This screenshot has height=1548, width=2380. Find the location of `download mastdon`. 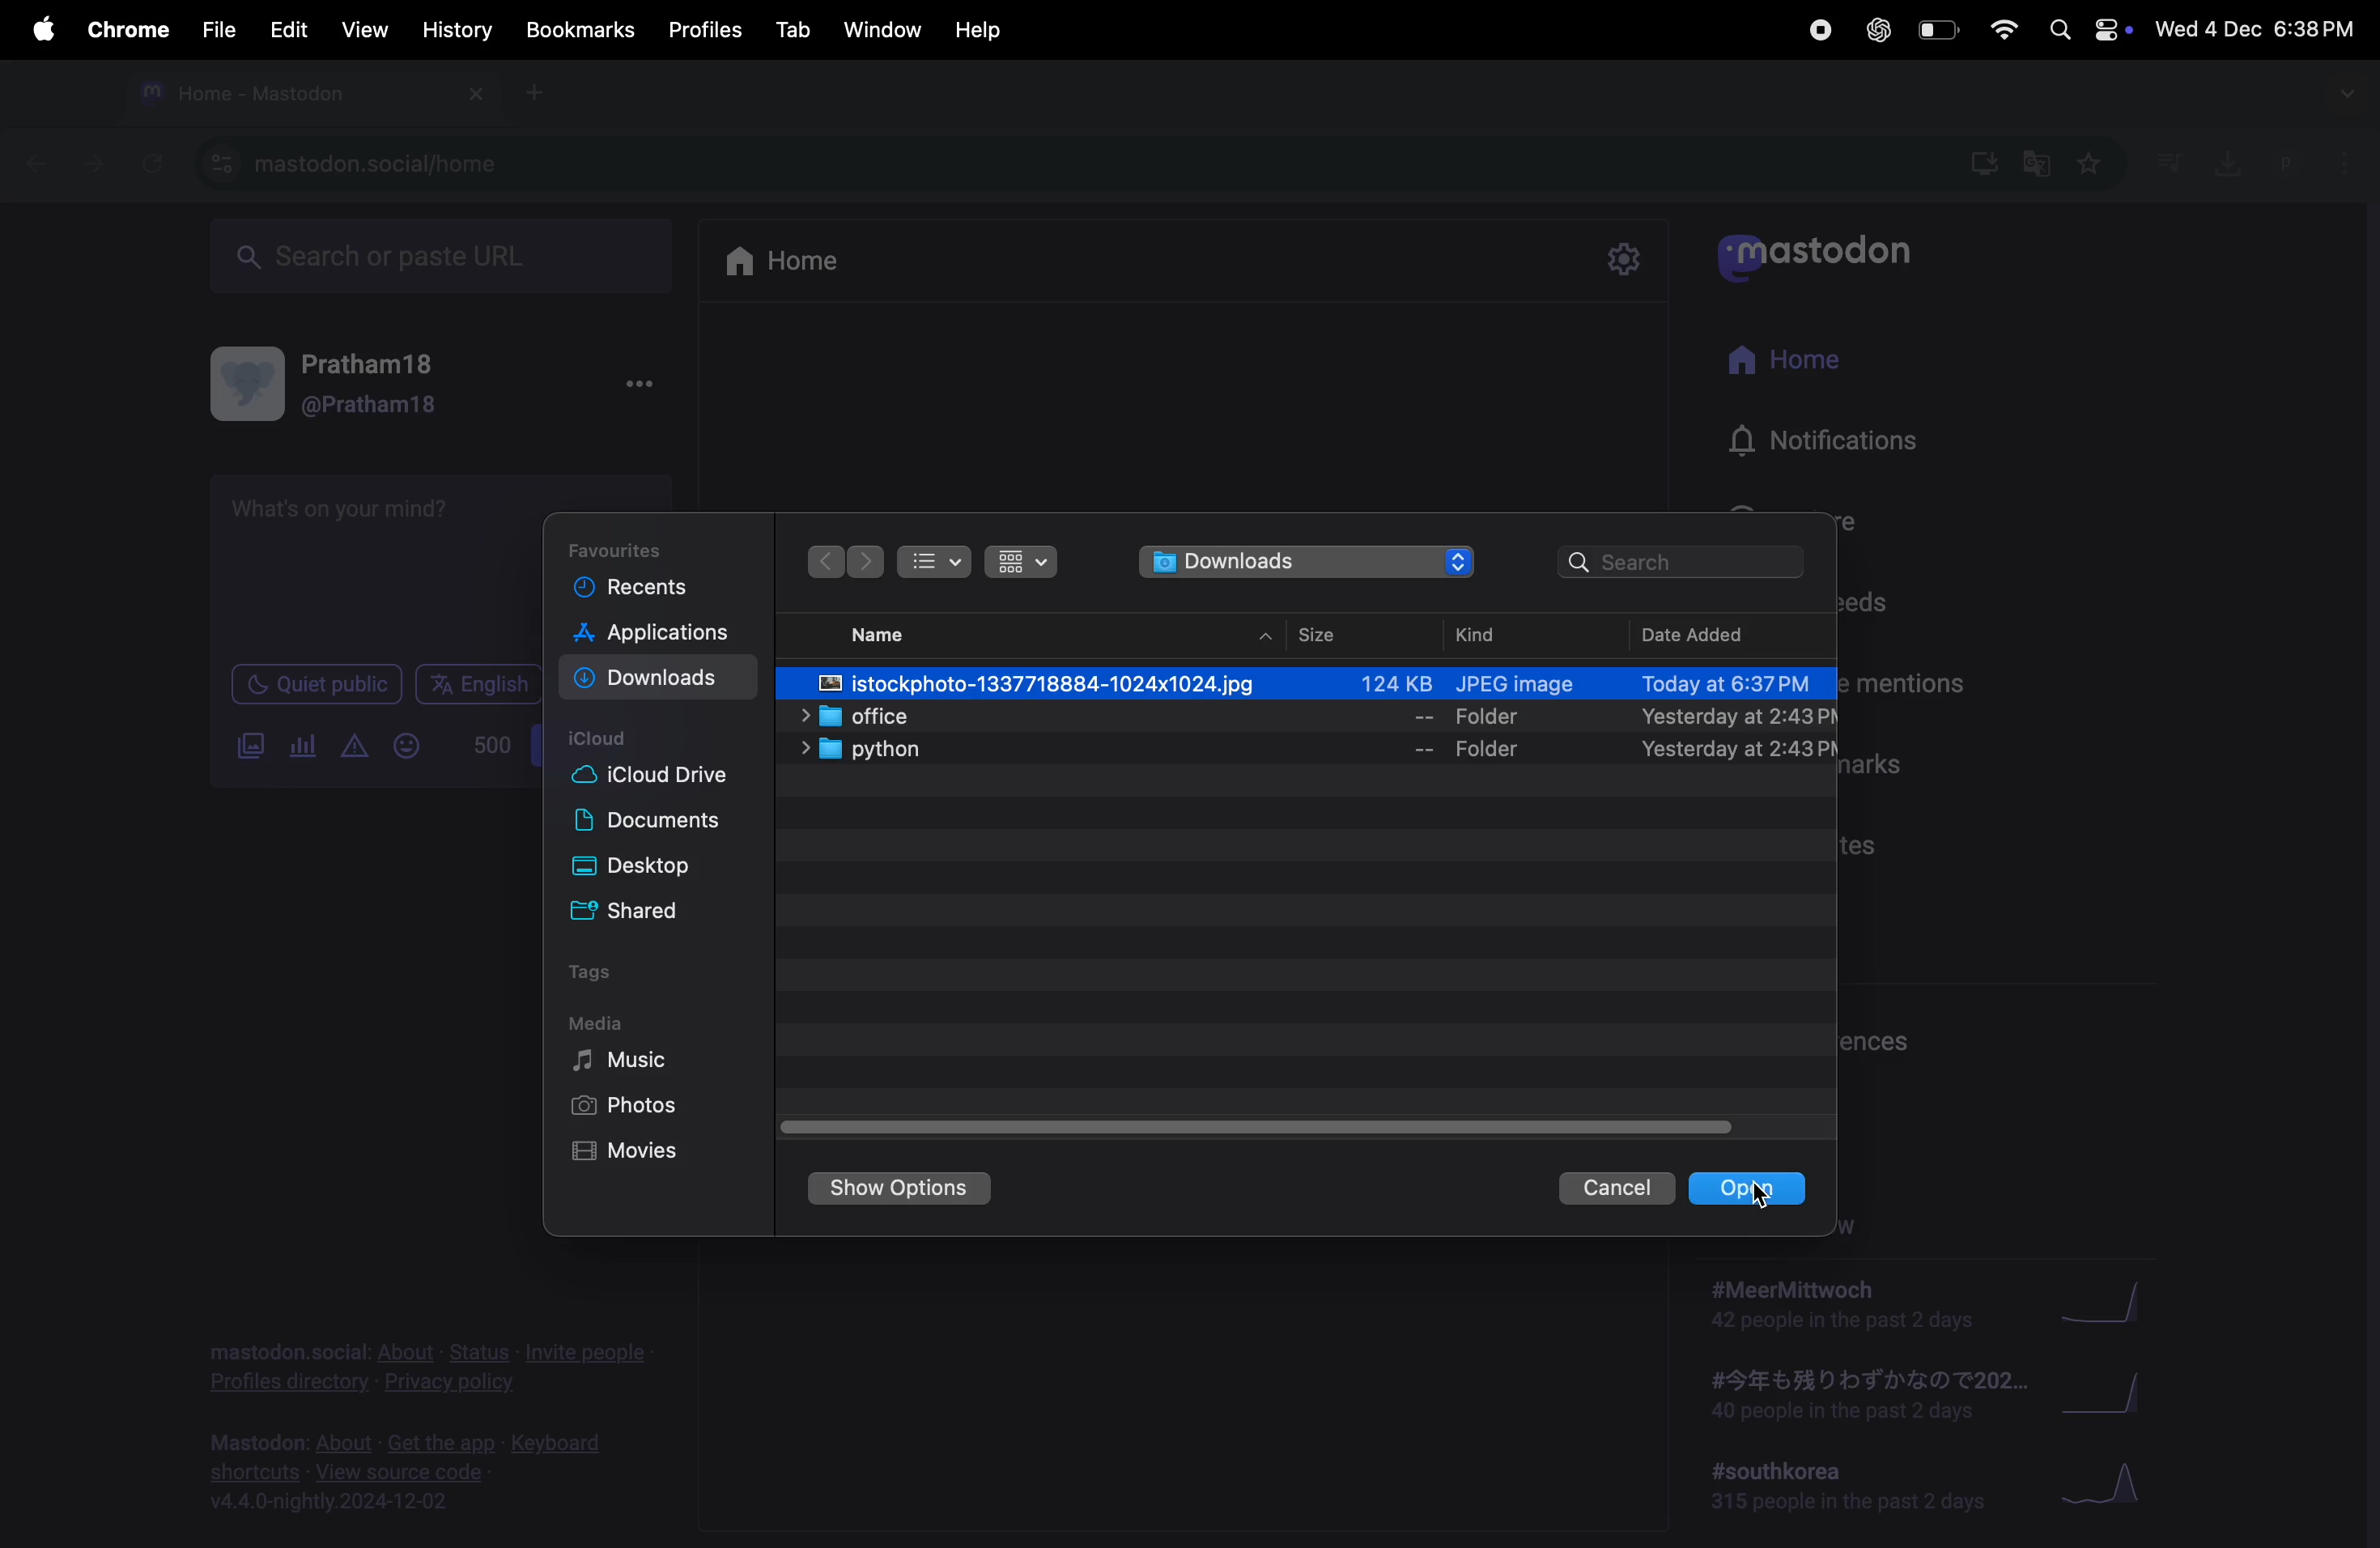

download mastdon is located at coordinates (1983, 164).